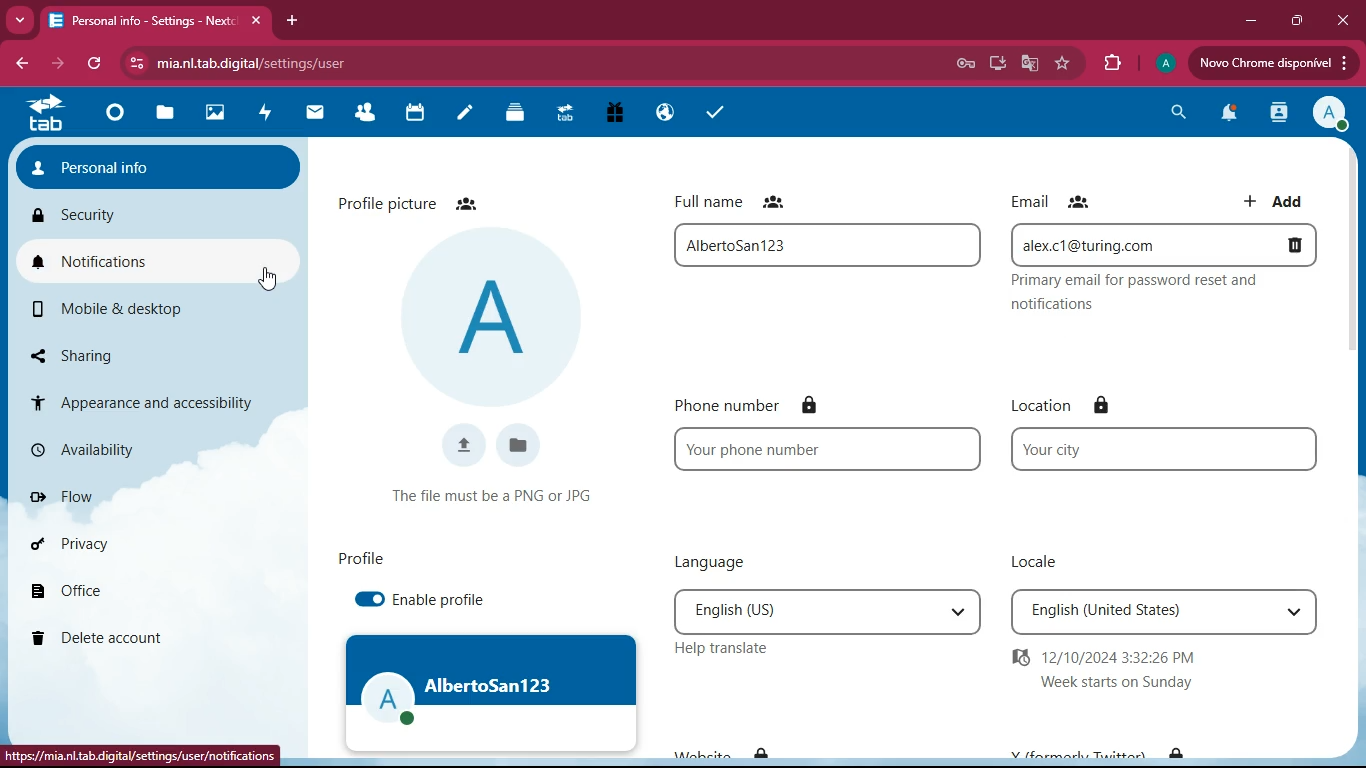 This screenshot has height=768, width=1366. I want to click on profile, so click(1331, 113).